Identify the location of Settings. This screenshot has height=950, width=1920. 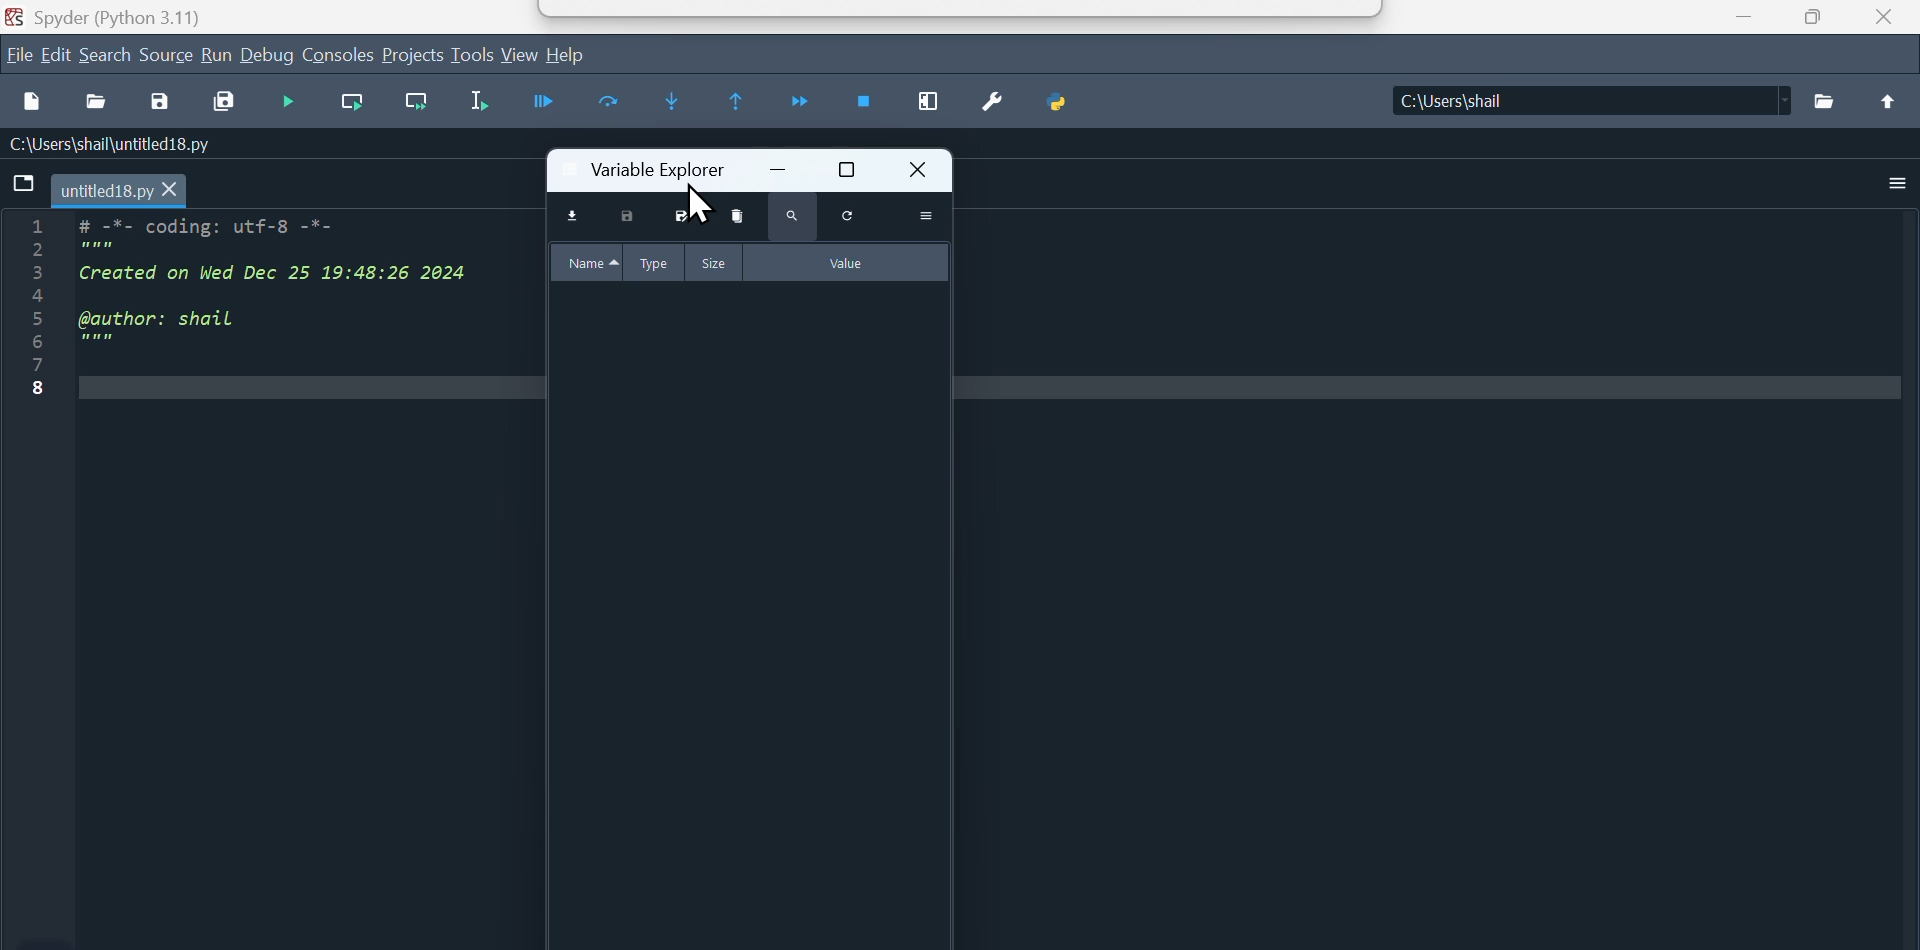
(992, 107).